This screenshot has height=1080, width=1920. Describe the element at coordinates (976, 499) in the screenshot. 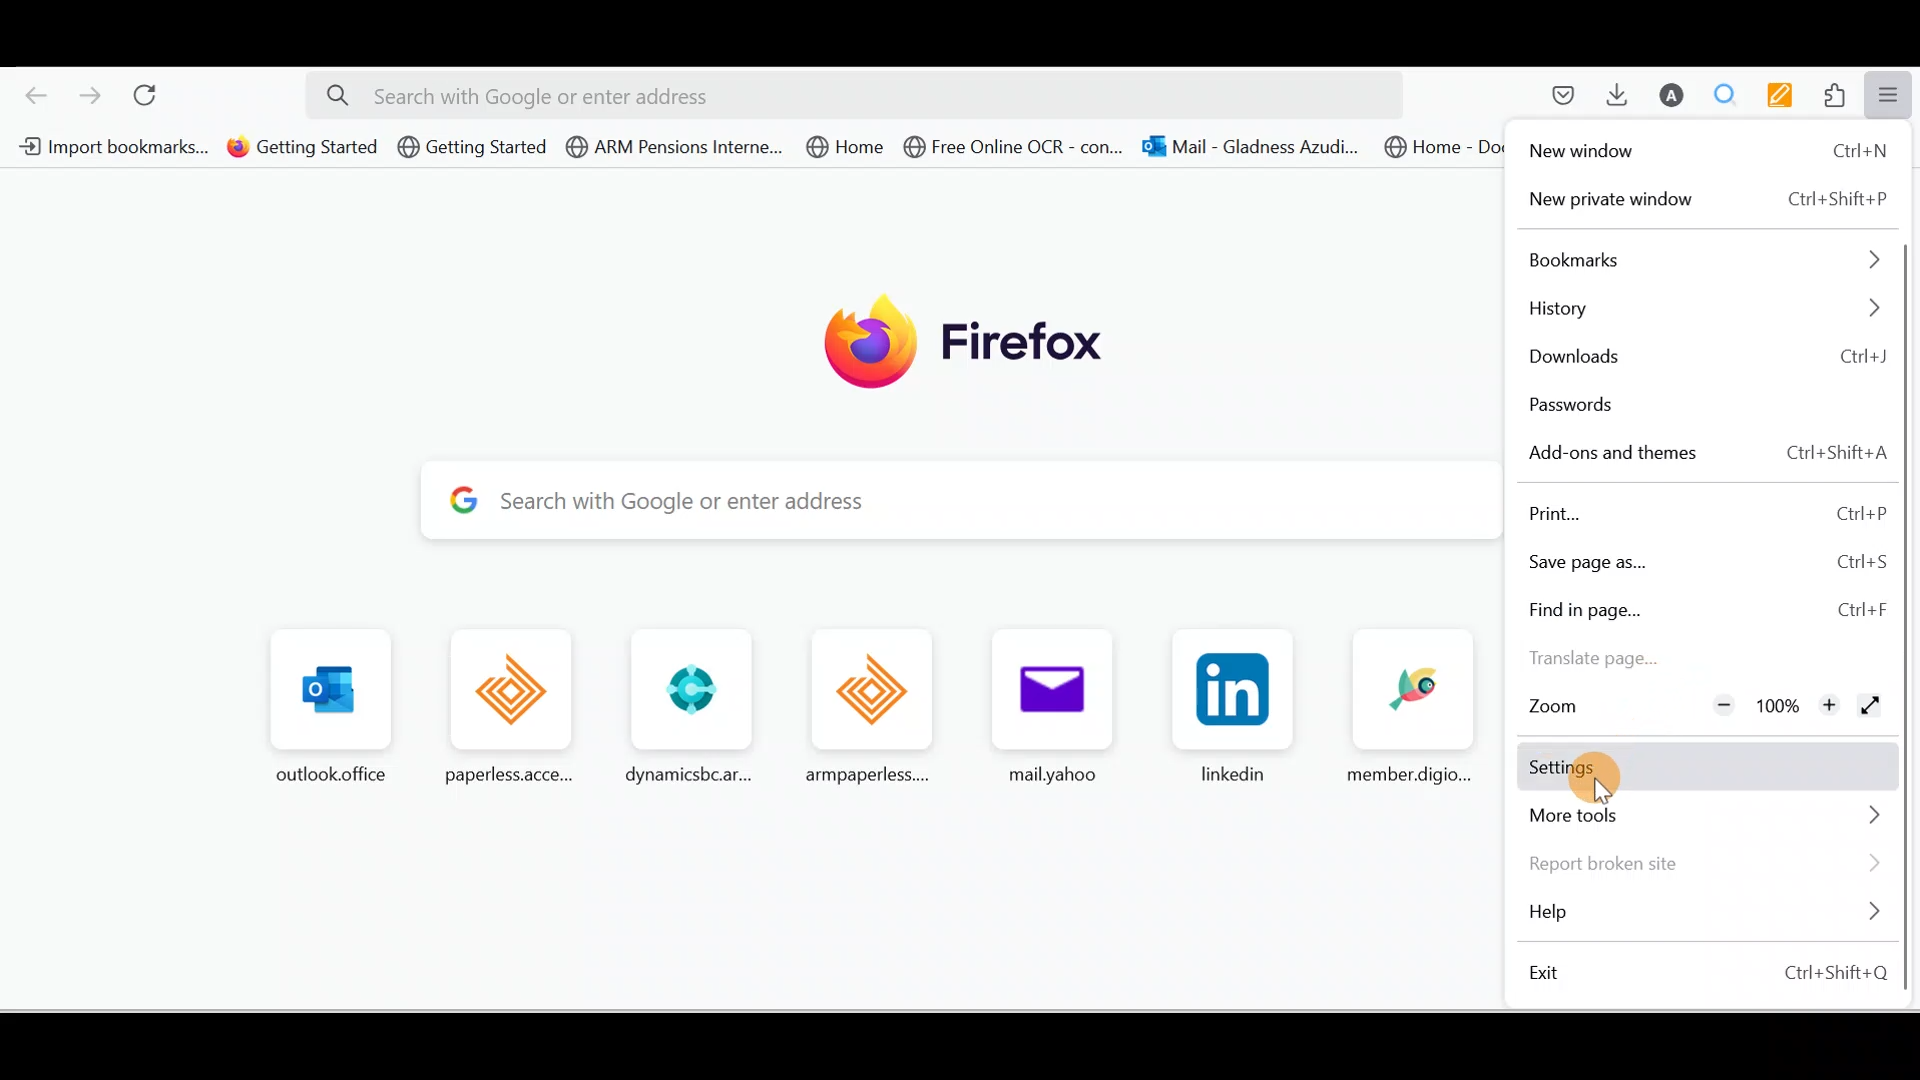

I see `Search with Google or enter address` at that location.